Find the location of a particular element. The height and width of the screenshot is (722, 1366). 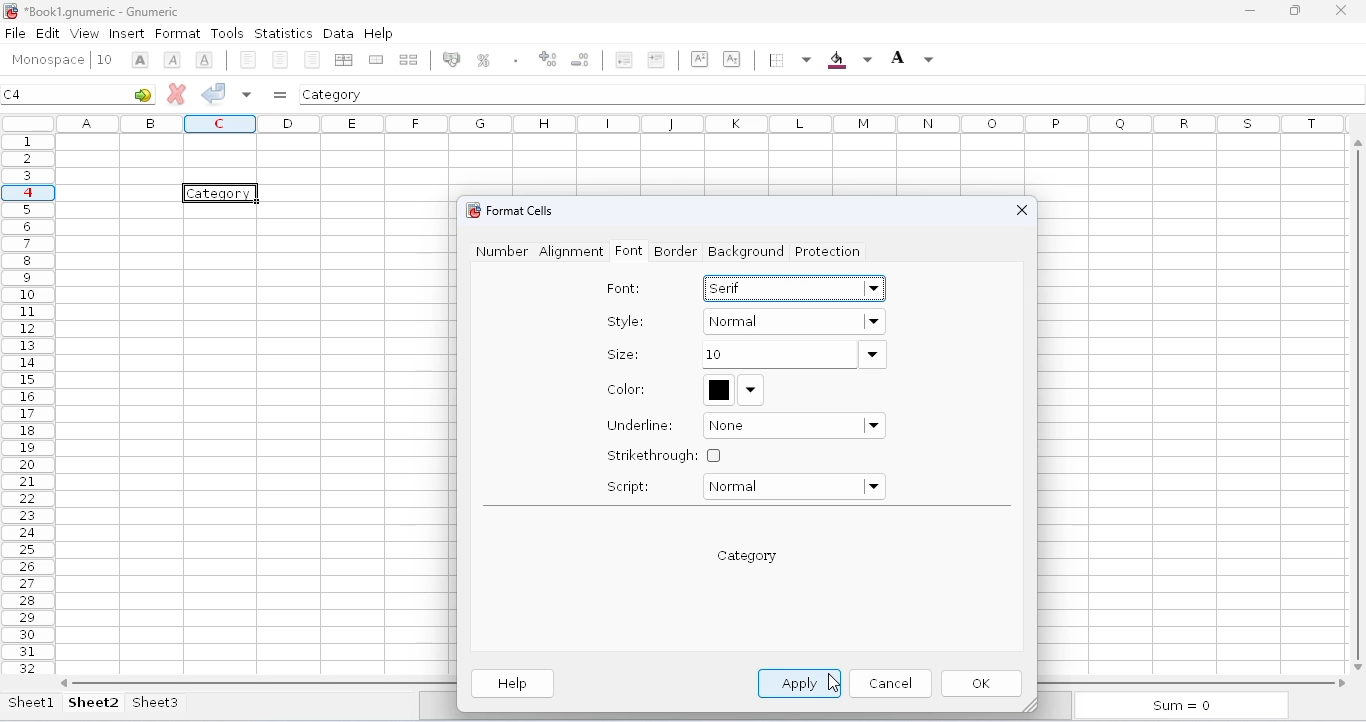

go-to is located at coordinates (143, 94).